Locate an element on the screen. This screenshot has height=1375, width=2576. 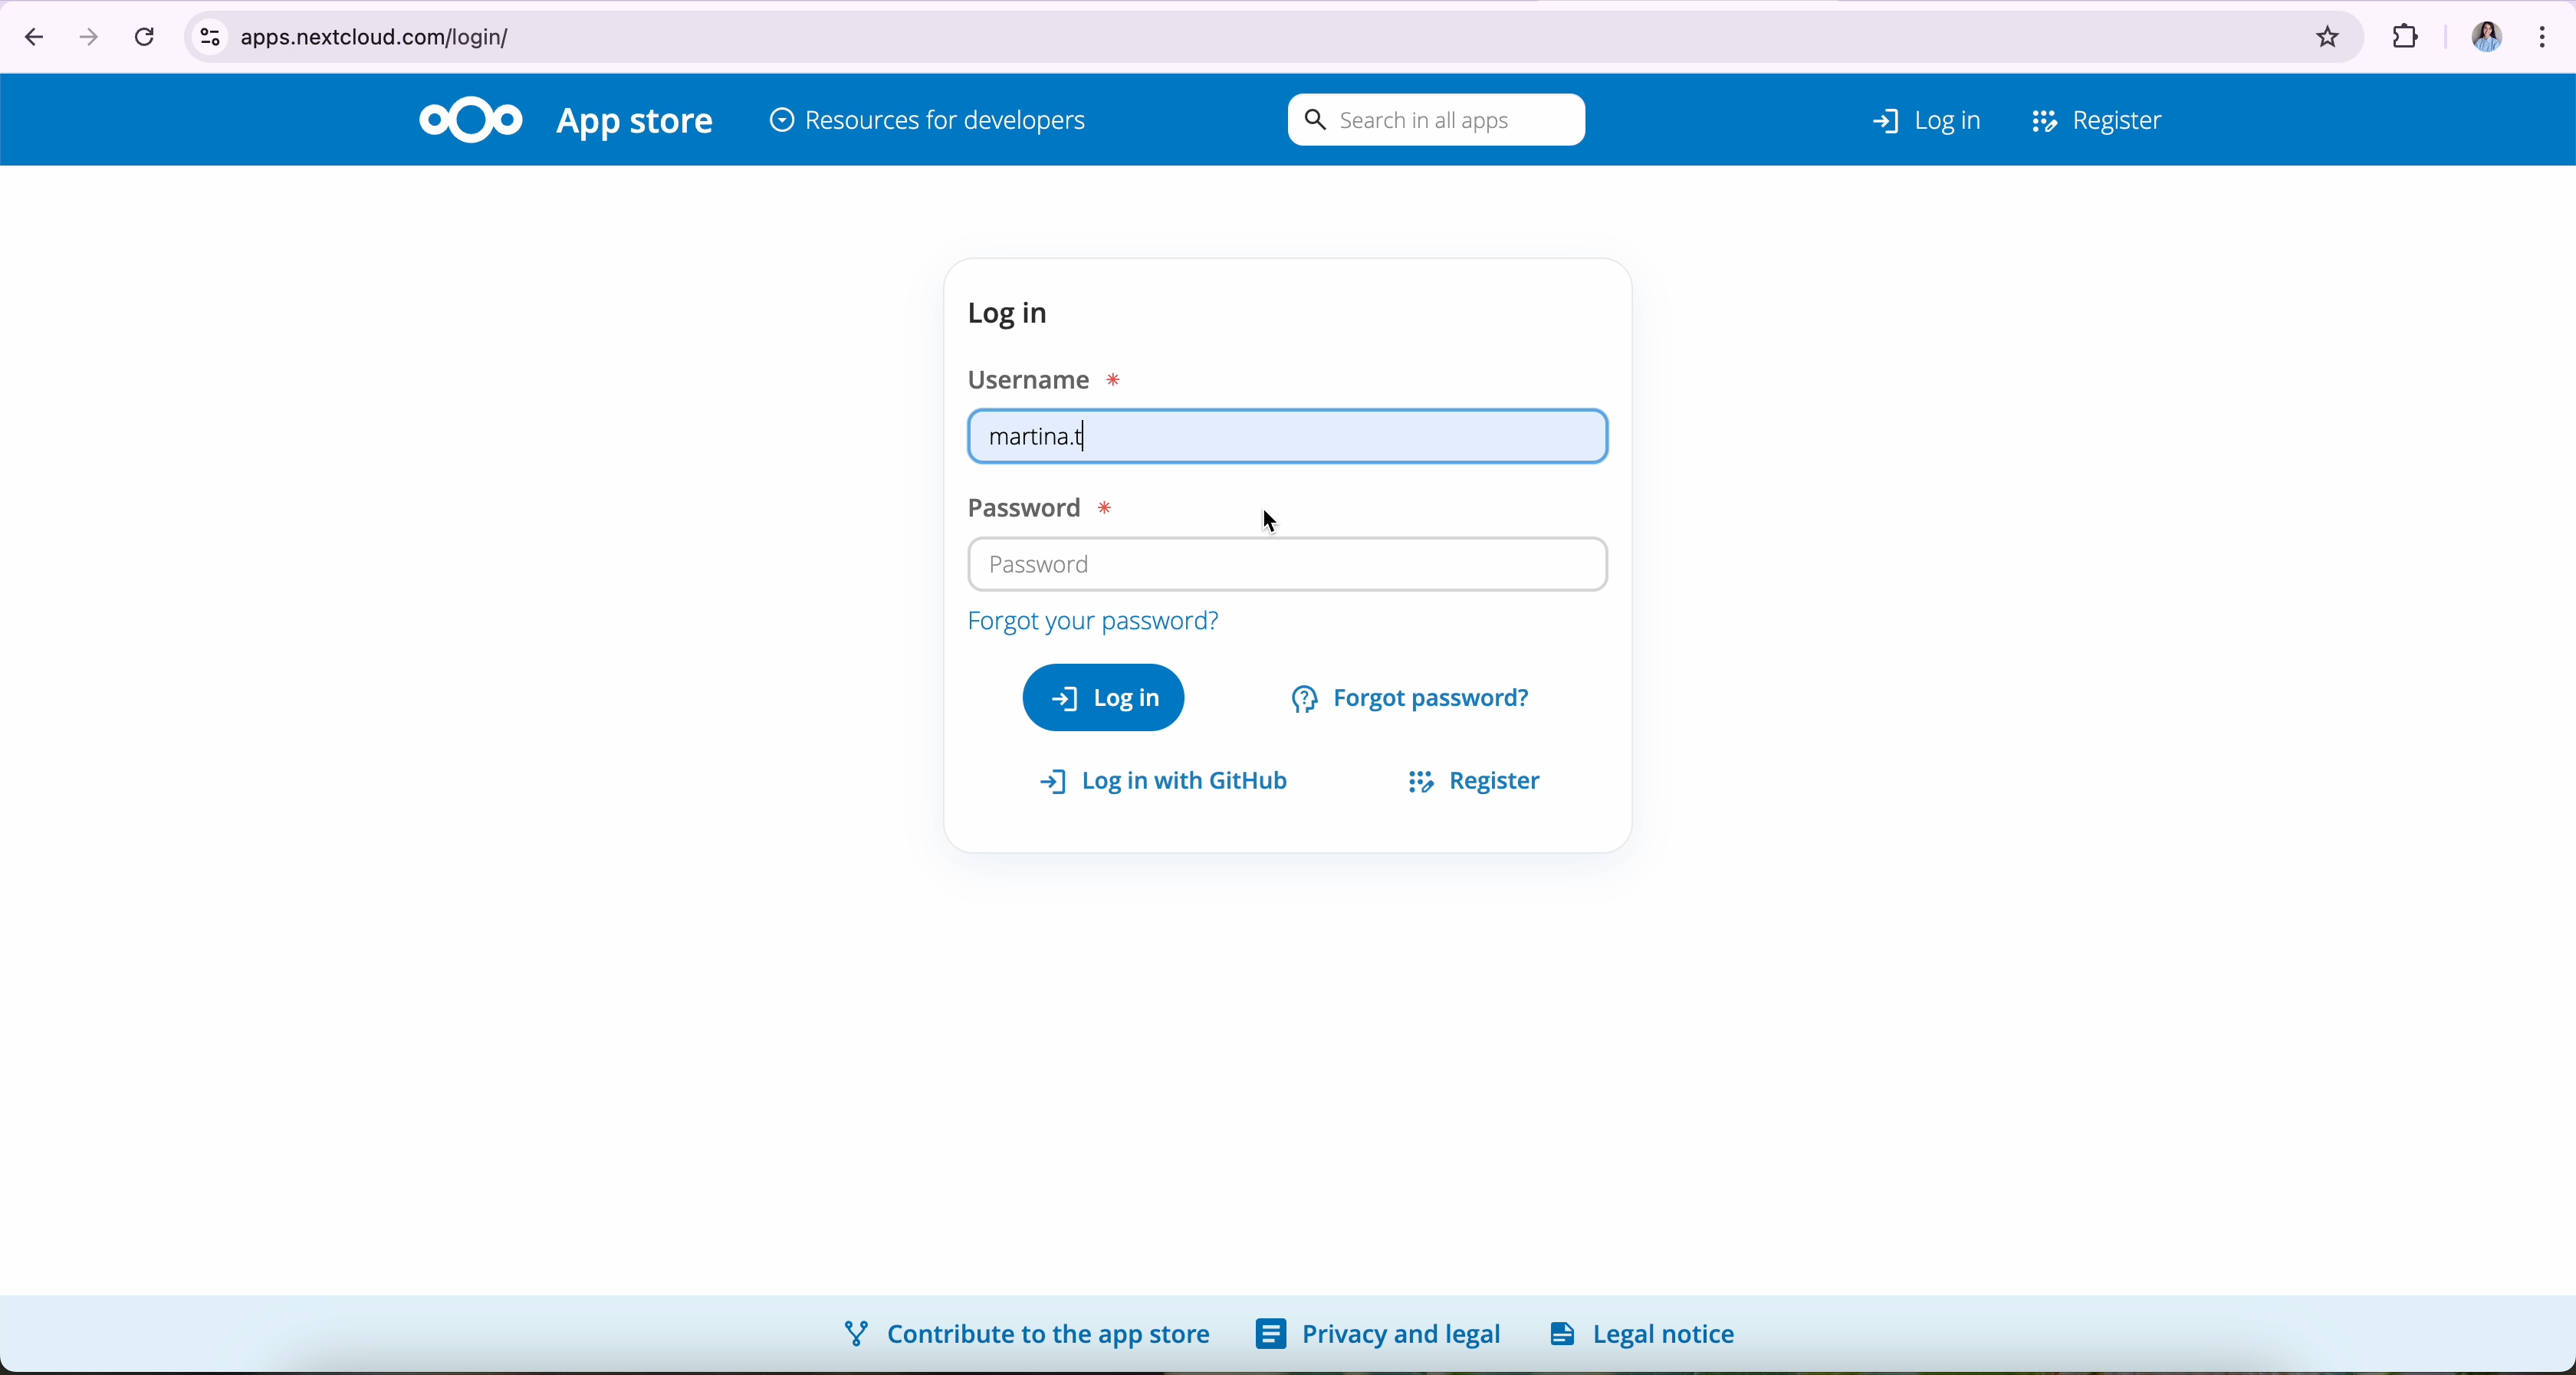
username* is located at coordinates (1050, 377).